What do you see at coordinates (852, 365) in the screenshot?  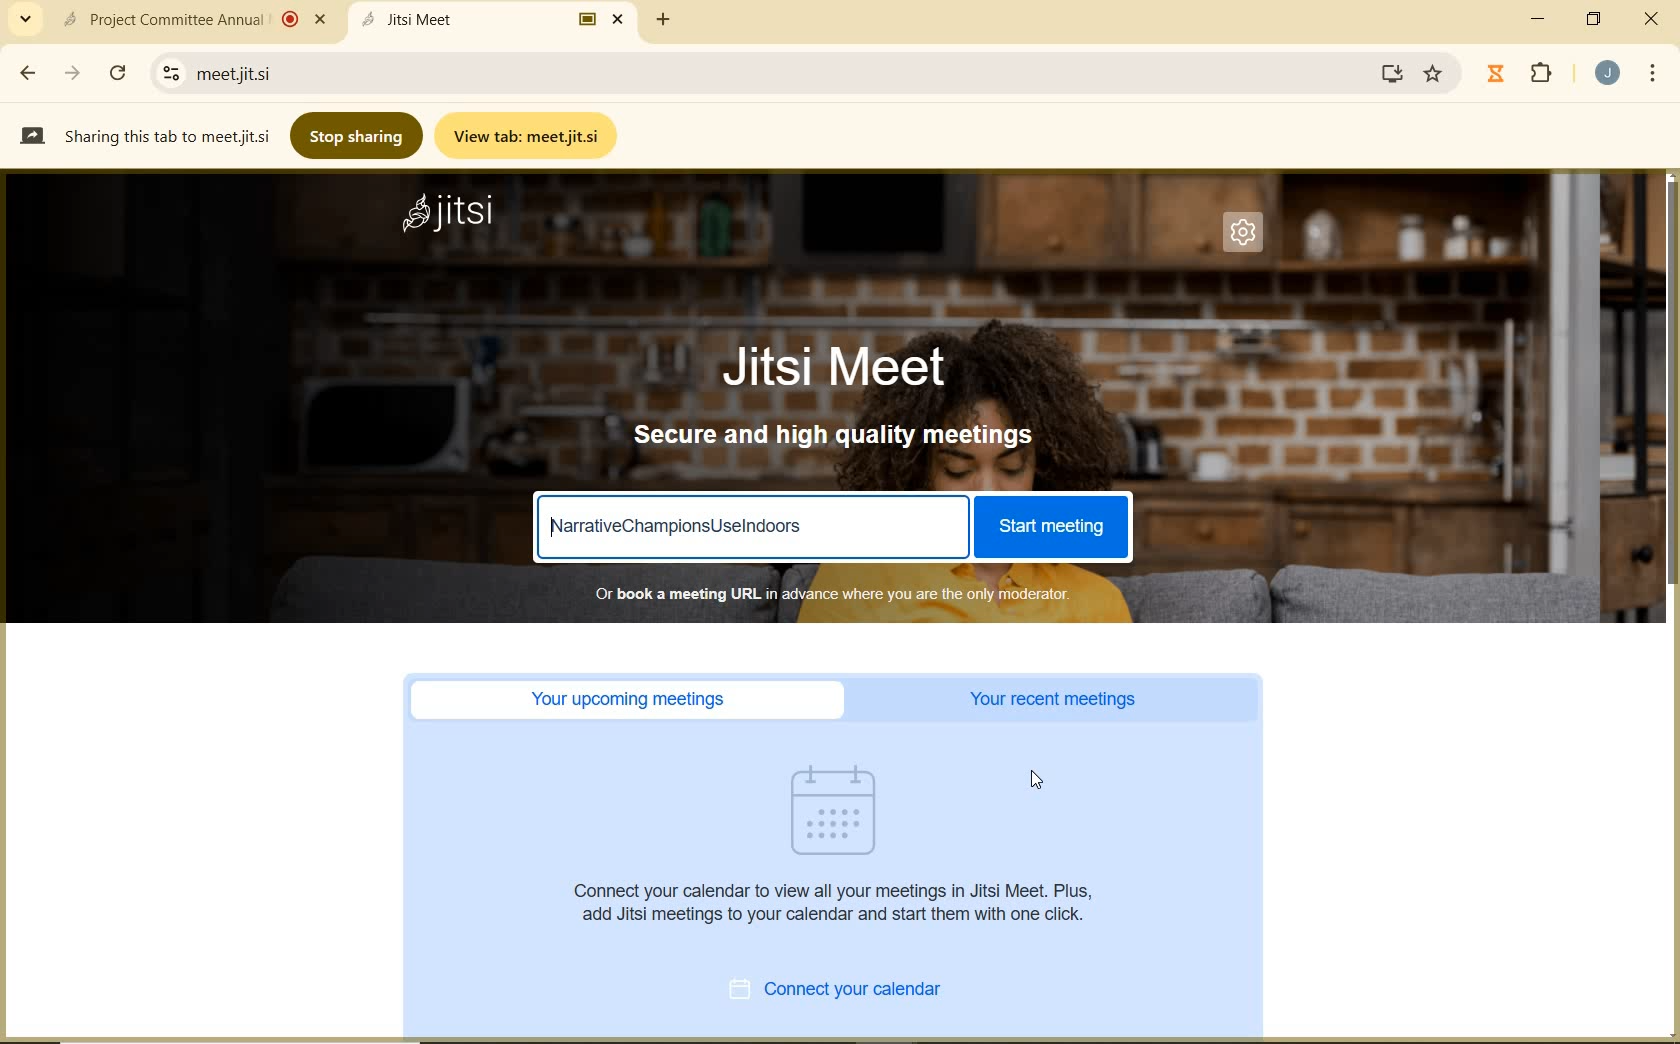 I see `JITSI MEET` at bounding box center [852, 365].